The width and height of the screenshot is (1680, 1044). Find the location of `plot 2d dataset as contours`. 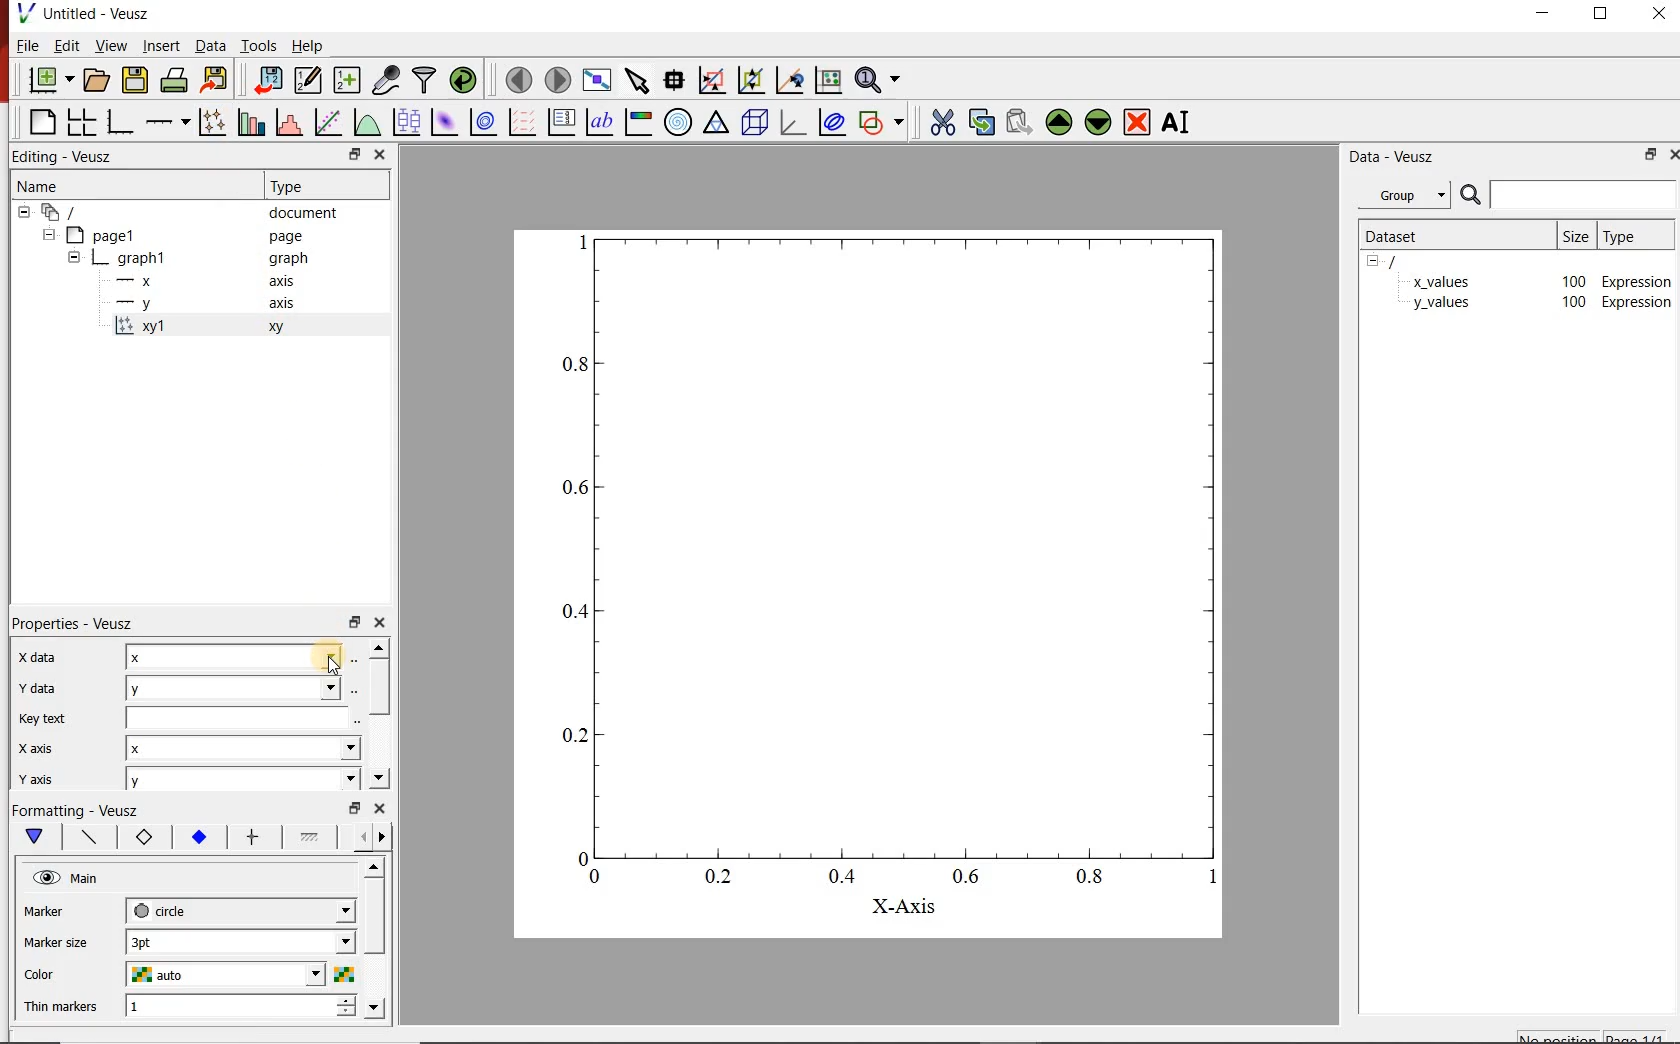

plot 2d dataset as contours is located at coordinates (485, 122).